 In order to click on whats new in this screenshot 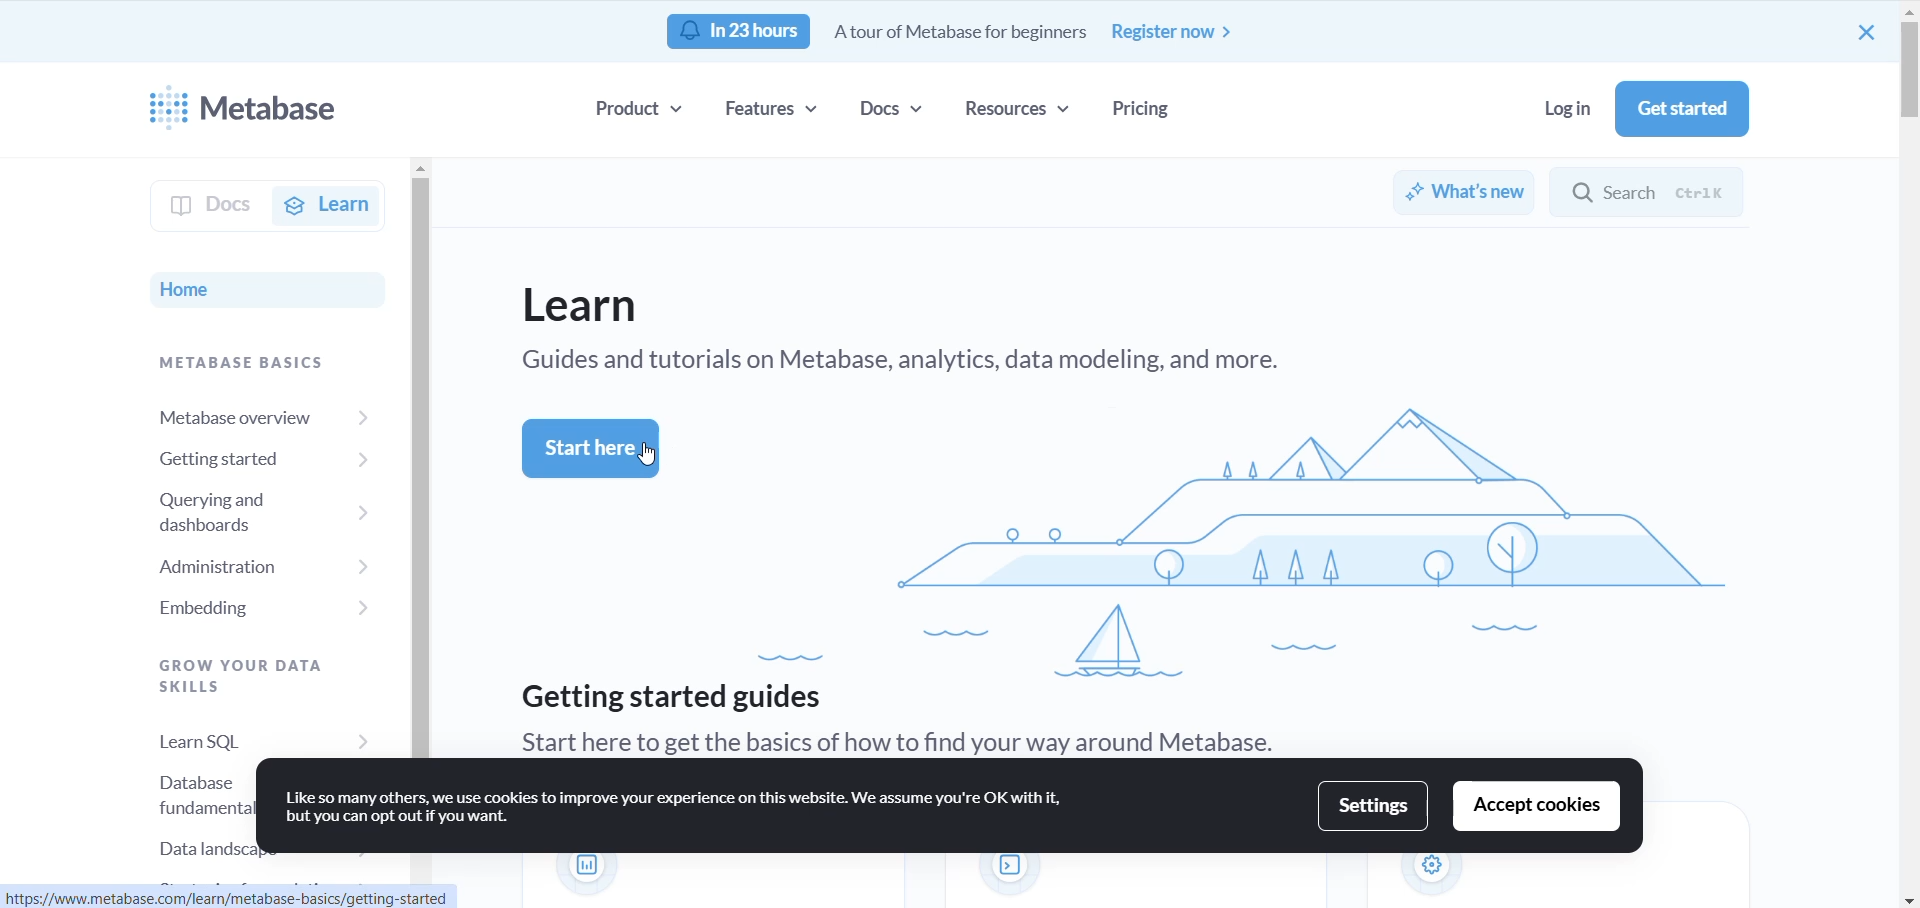, I will do `click(1463, 194)`.